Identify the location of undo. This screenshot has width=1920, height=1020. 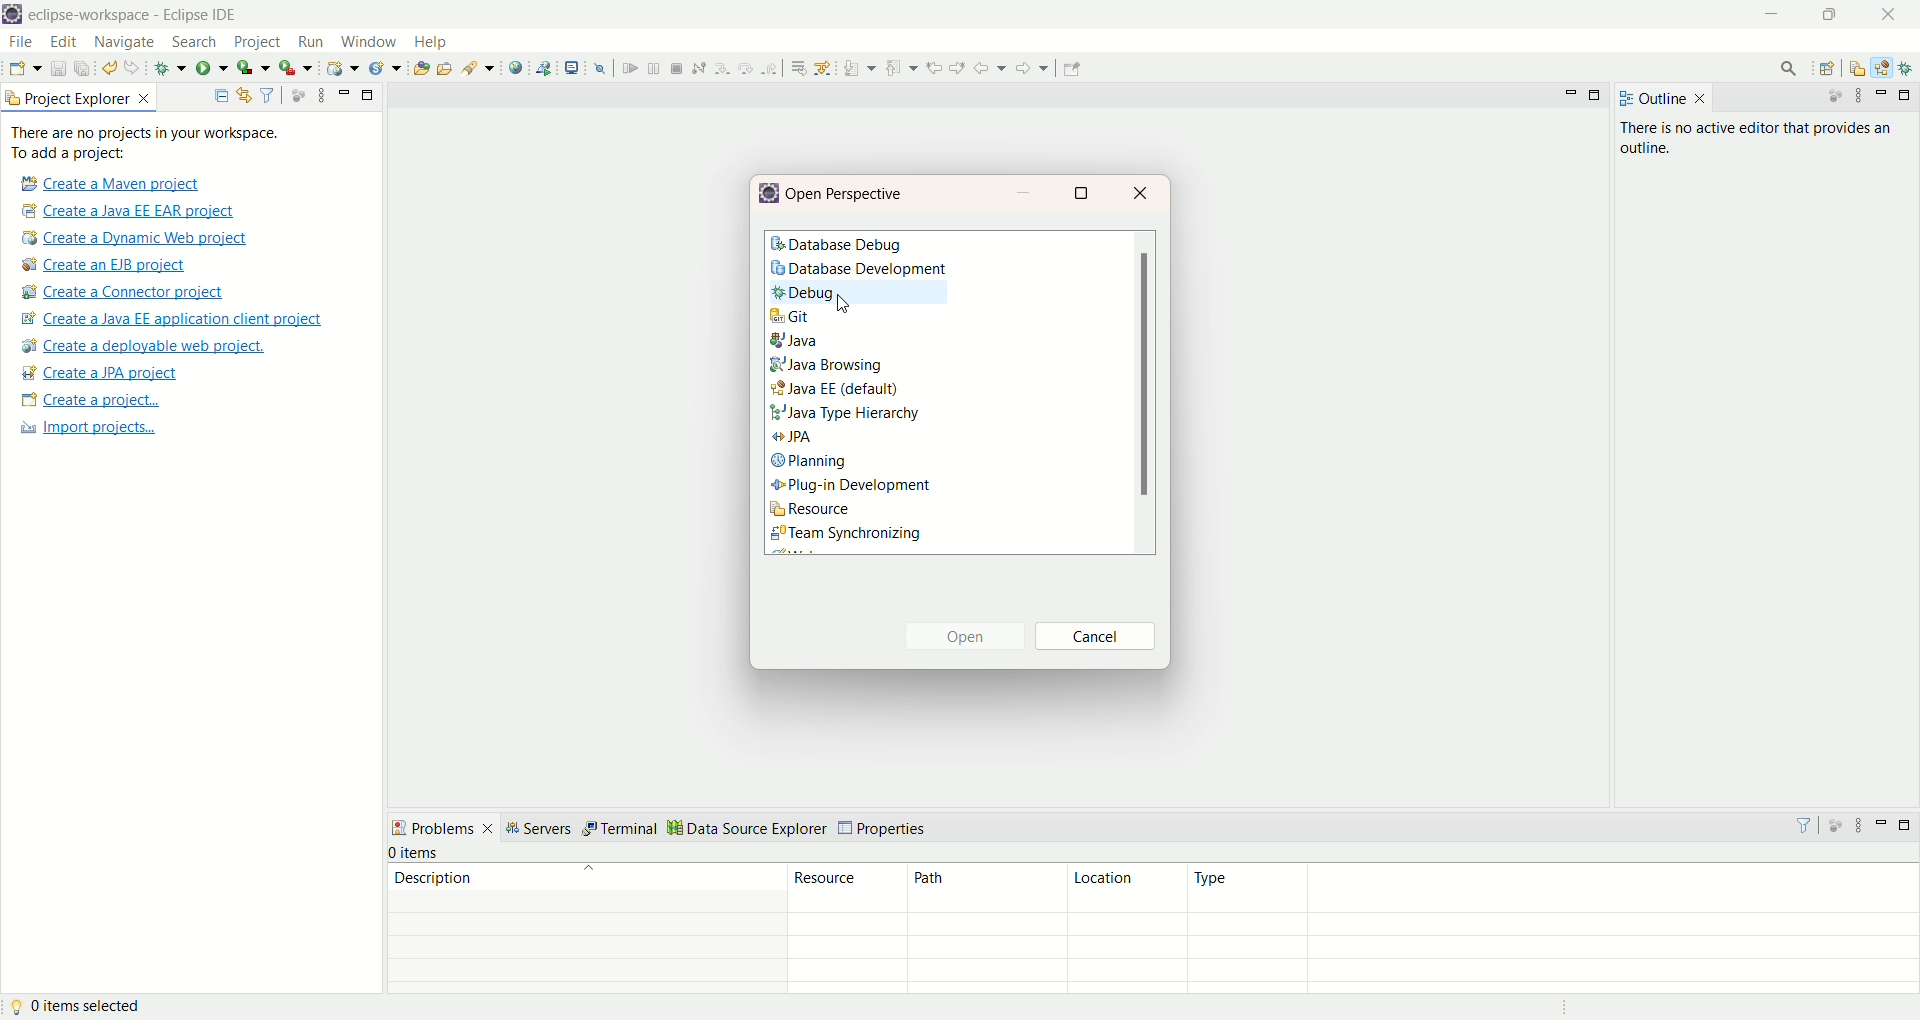
(109, 68).